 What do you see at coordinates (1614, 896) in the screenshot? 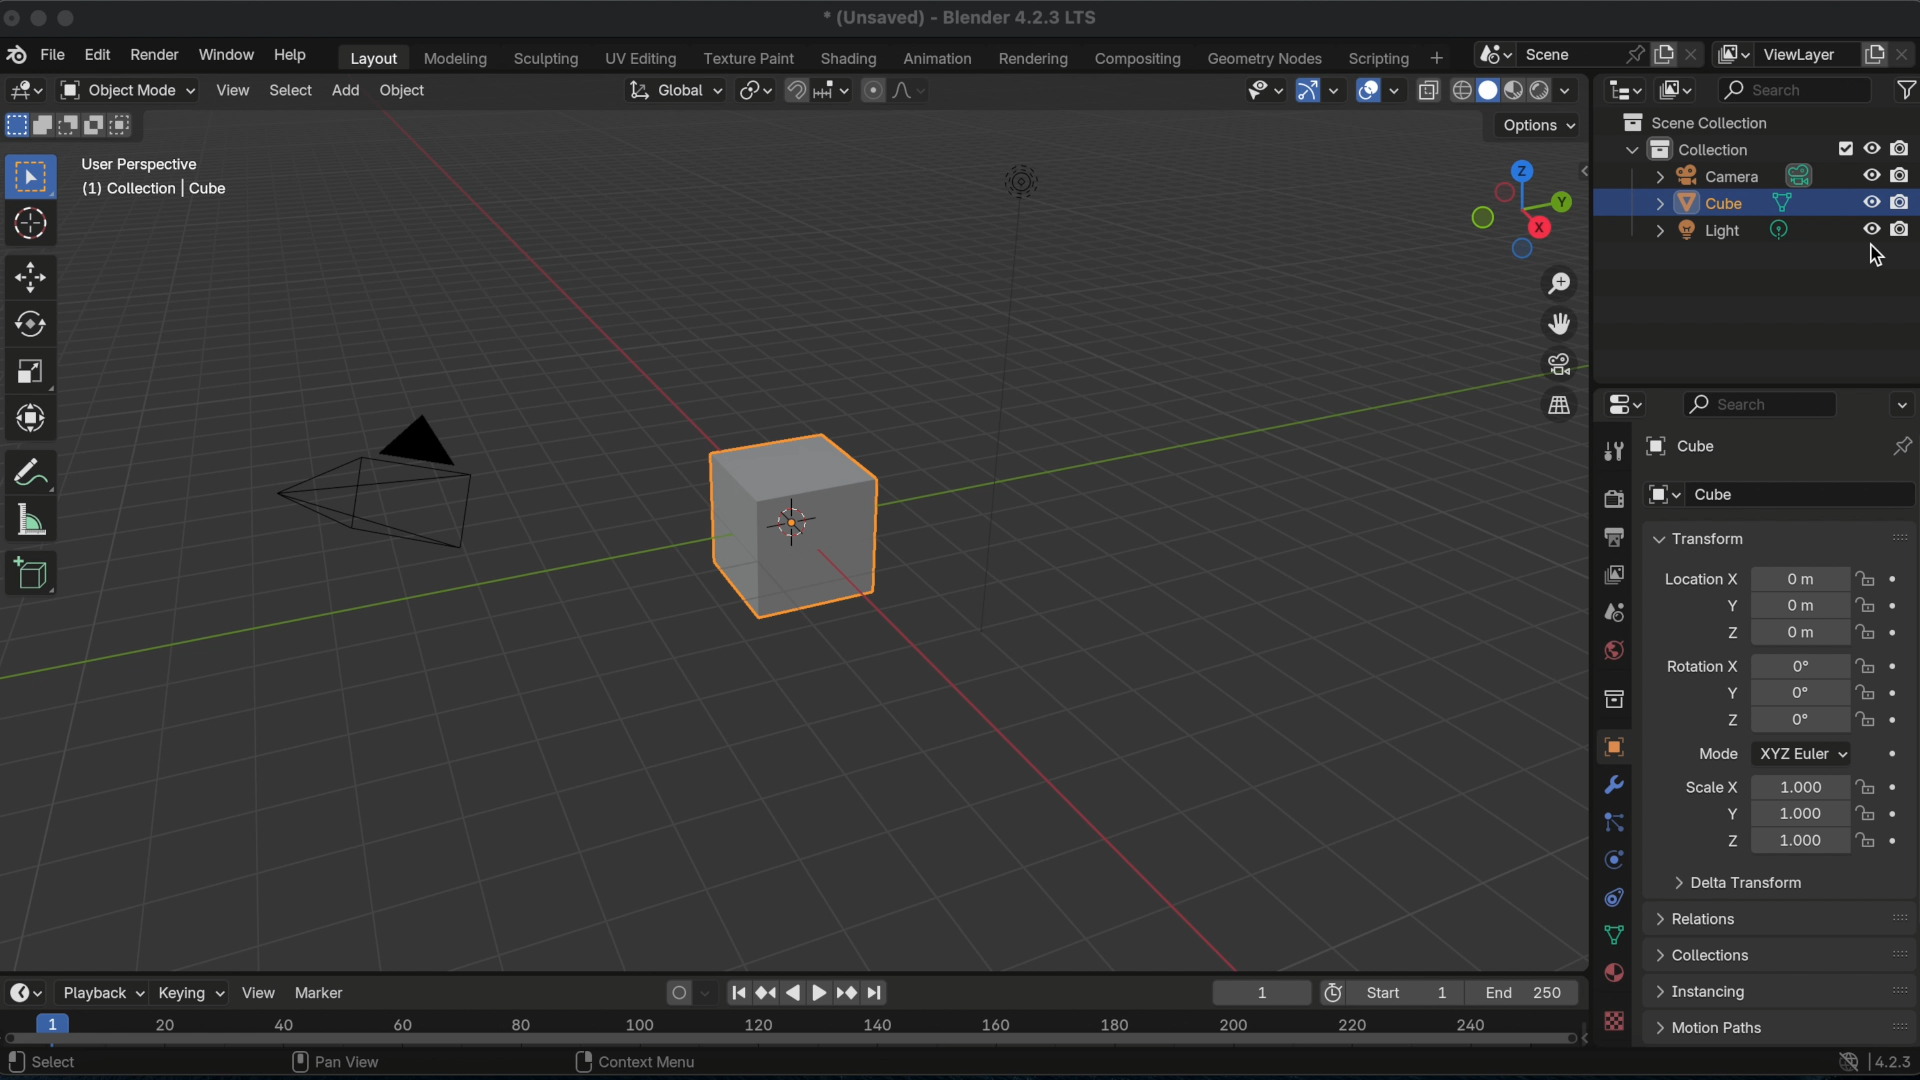
I see `constraints` at bounding box center [1614, 896].